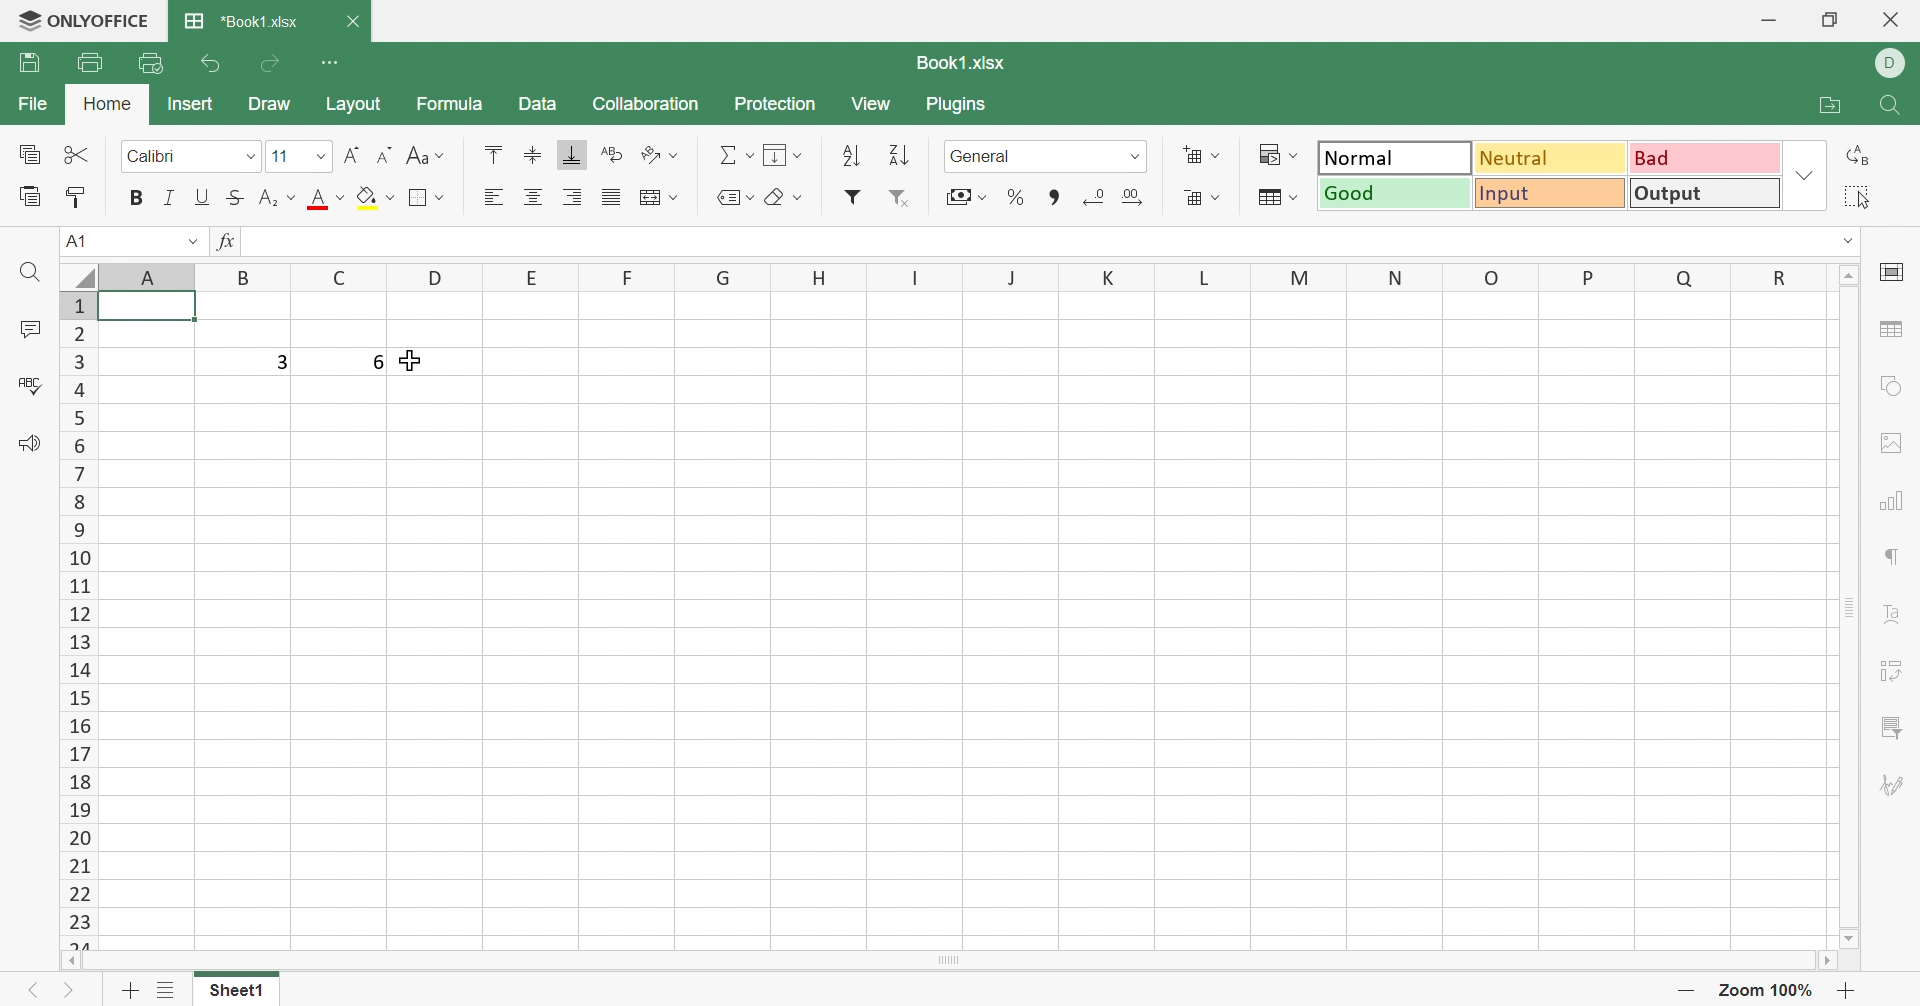  Describe the element at coordinates (571, 197) in the screenshot. I see `Align right` at that location.